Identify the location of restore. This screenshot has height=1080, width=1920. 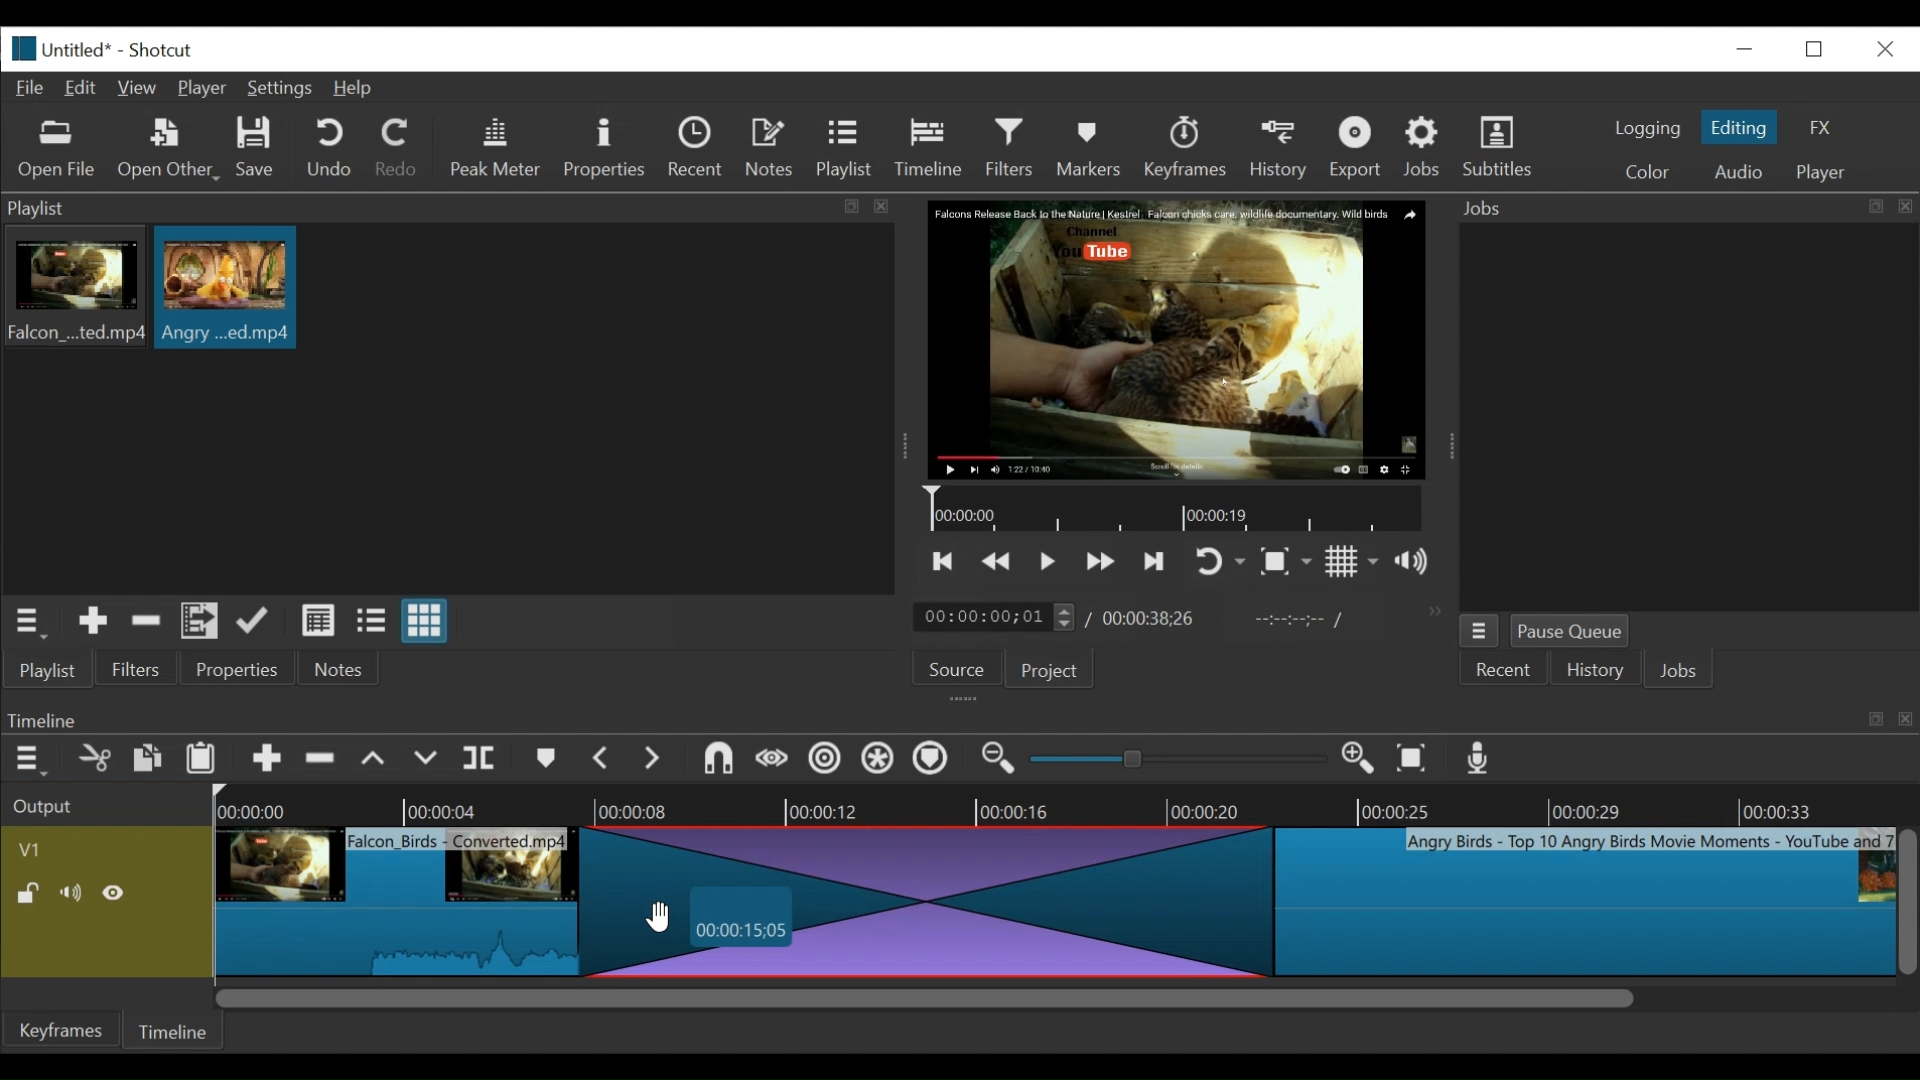
(1820, 47).